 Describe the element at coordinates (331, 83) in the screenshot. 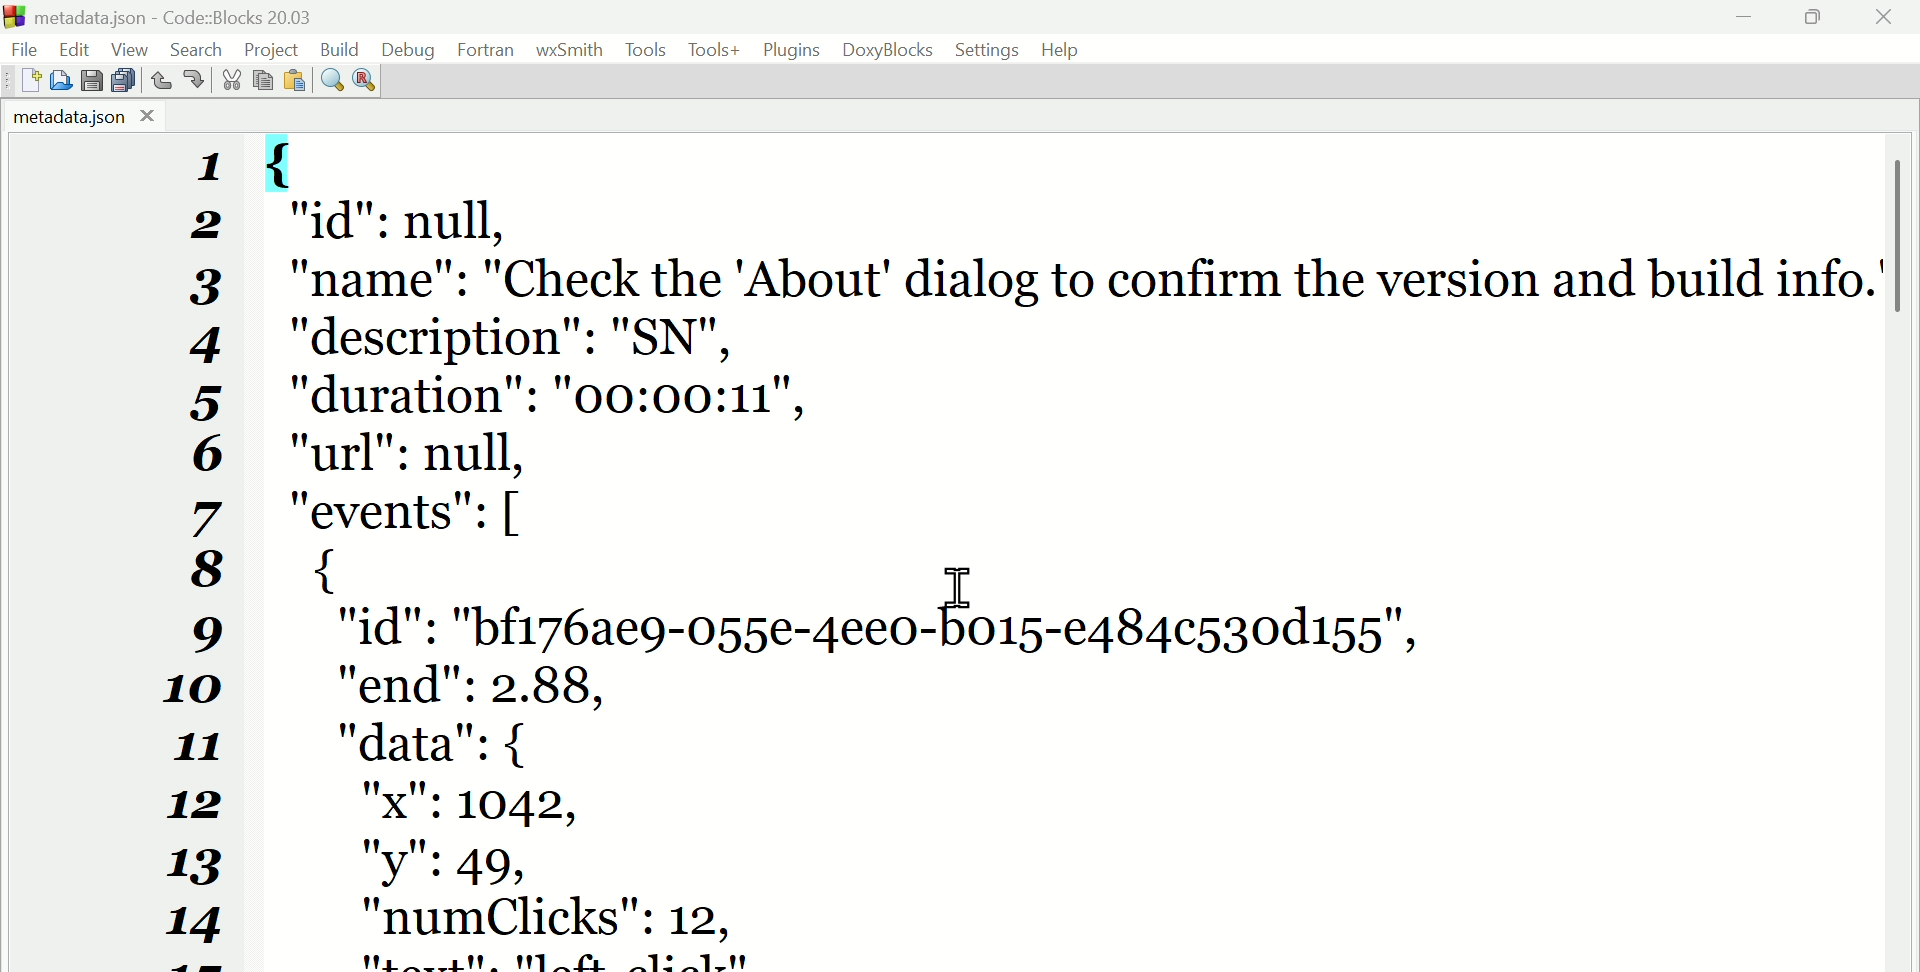

I see `Find` at that location.